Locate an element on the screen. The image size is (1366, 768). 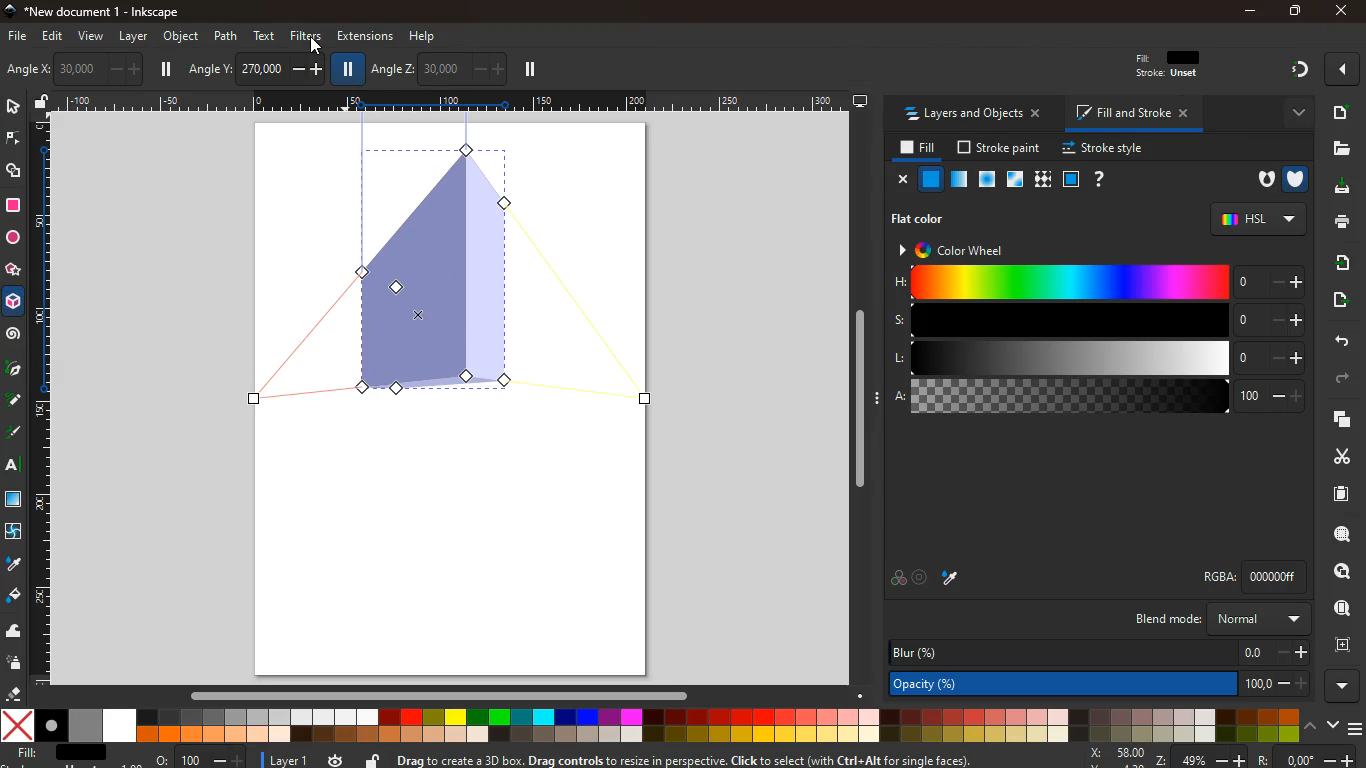
more is located at coordinates (1342, 69).